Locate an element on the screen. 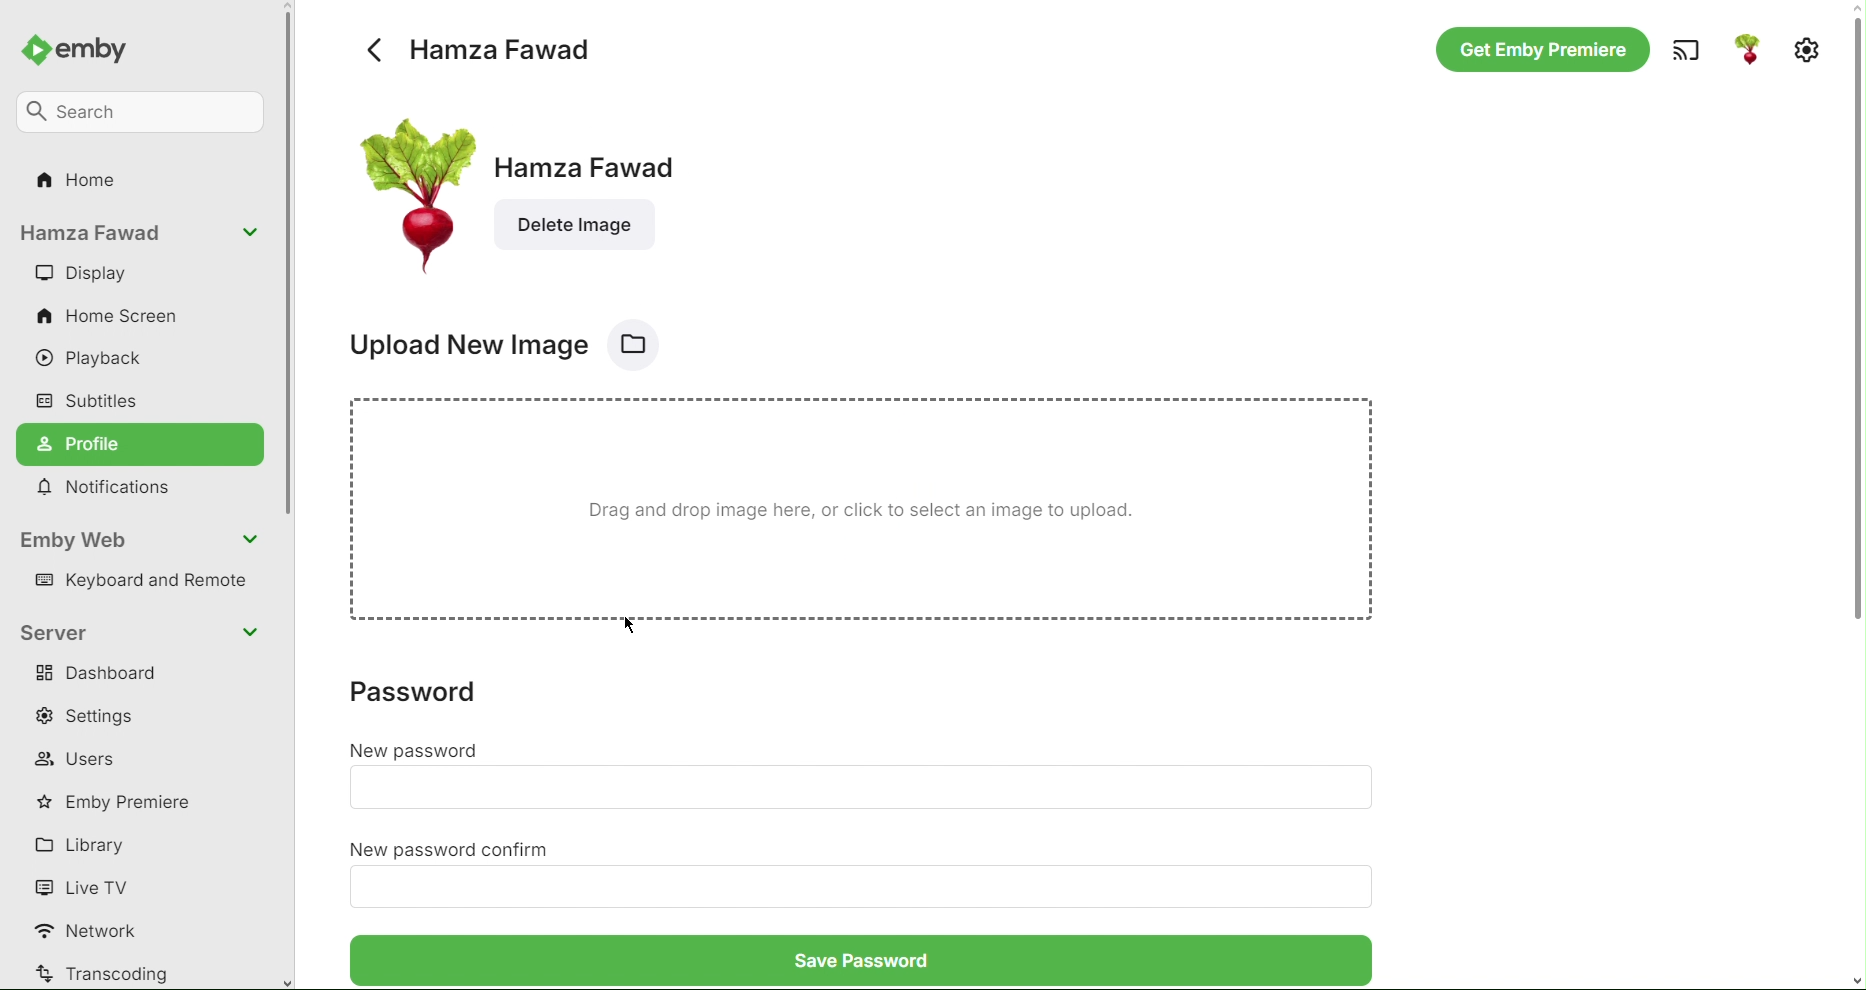  Notifications is located at coordinates (112, 489).